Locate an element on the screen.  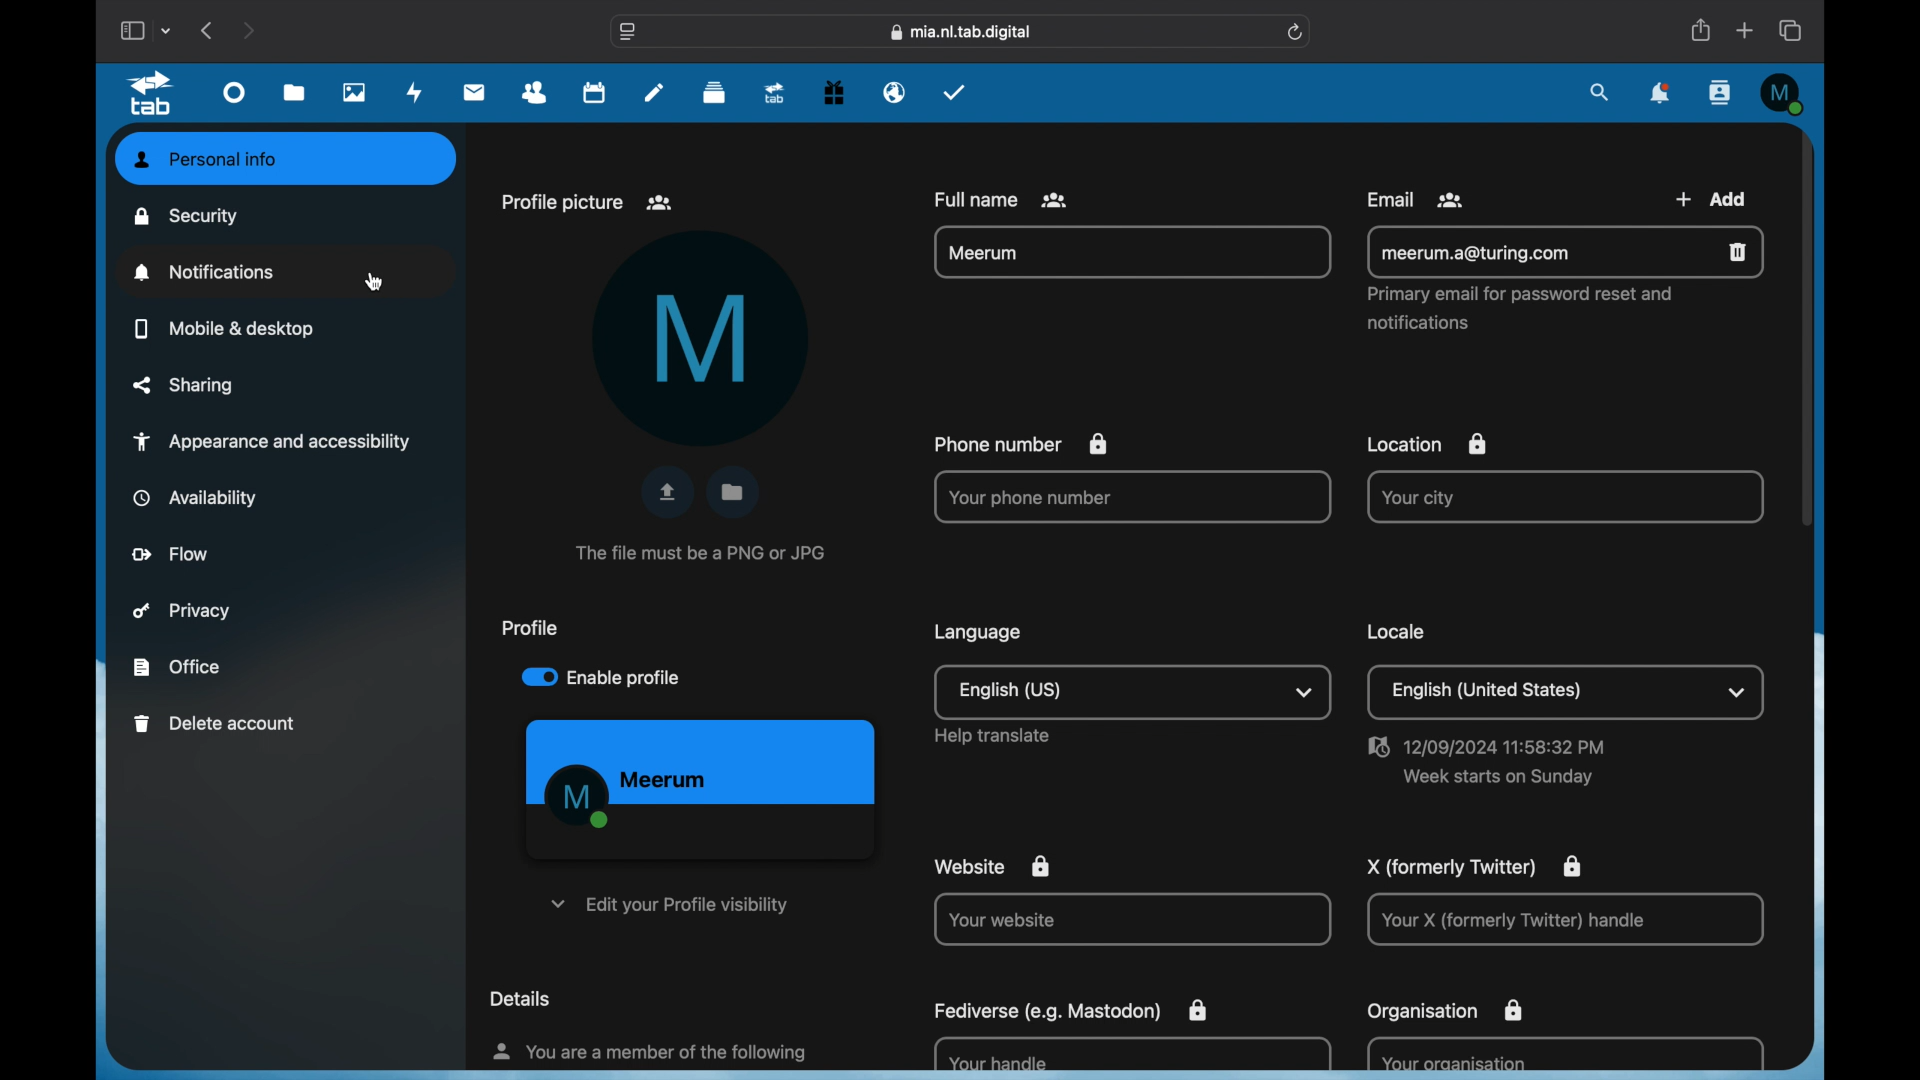
tab group picker is located at coordinates (167, 30).